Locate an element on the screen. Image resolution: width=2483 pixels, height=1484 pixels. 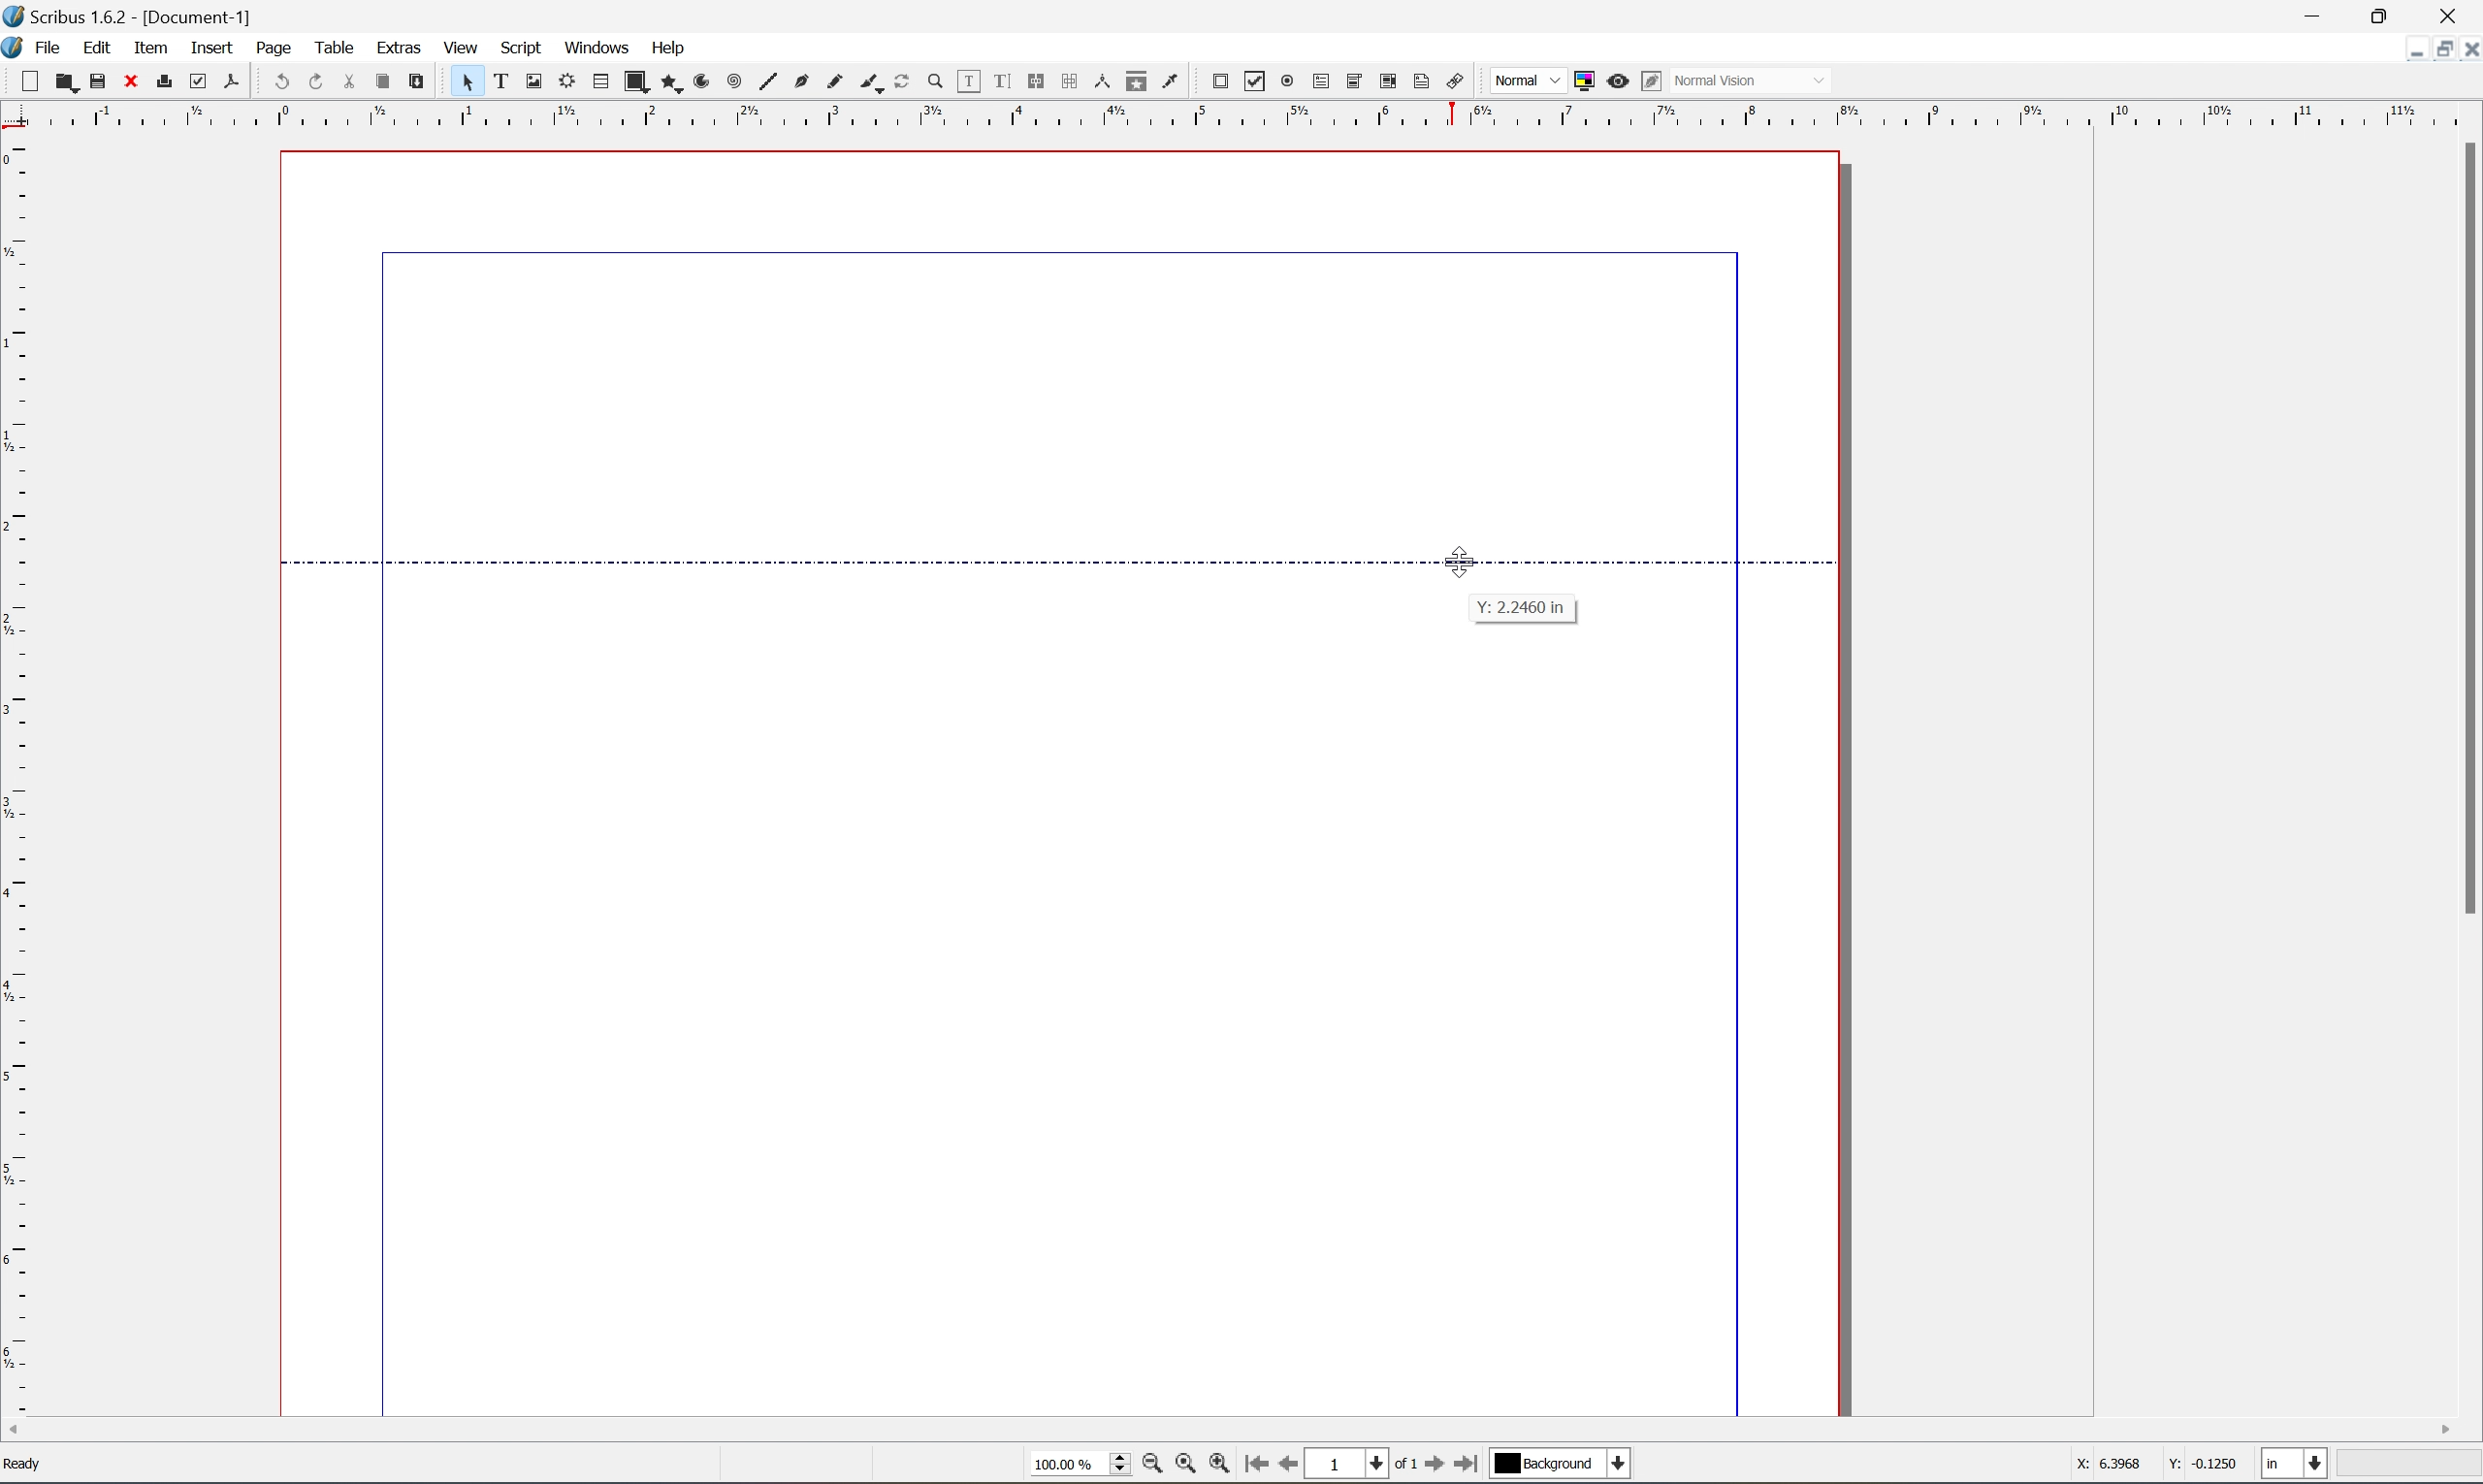
page is located at coordinates (262, 46).